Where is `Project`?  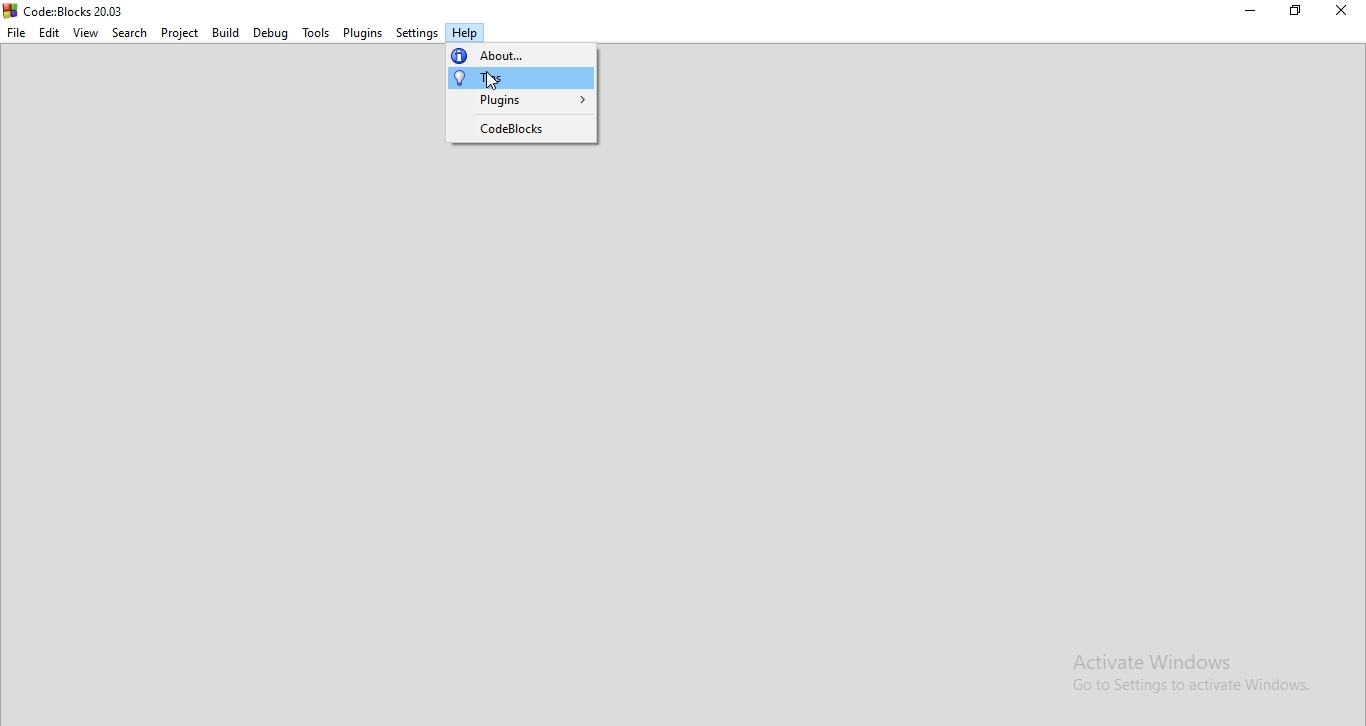 Project is located at coordinates (178, 32).